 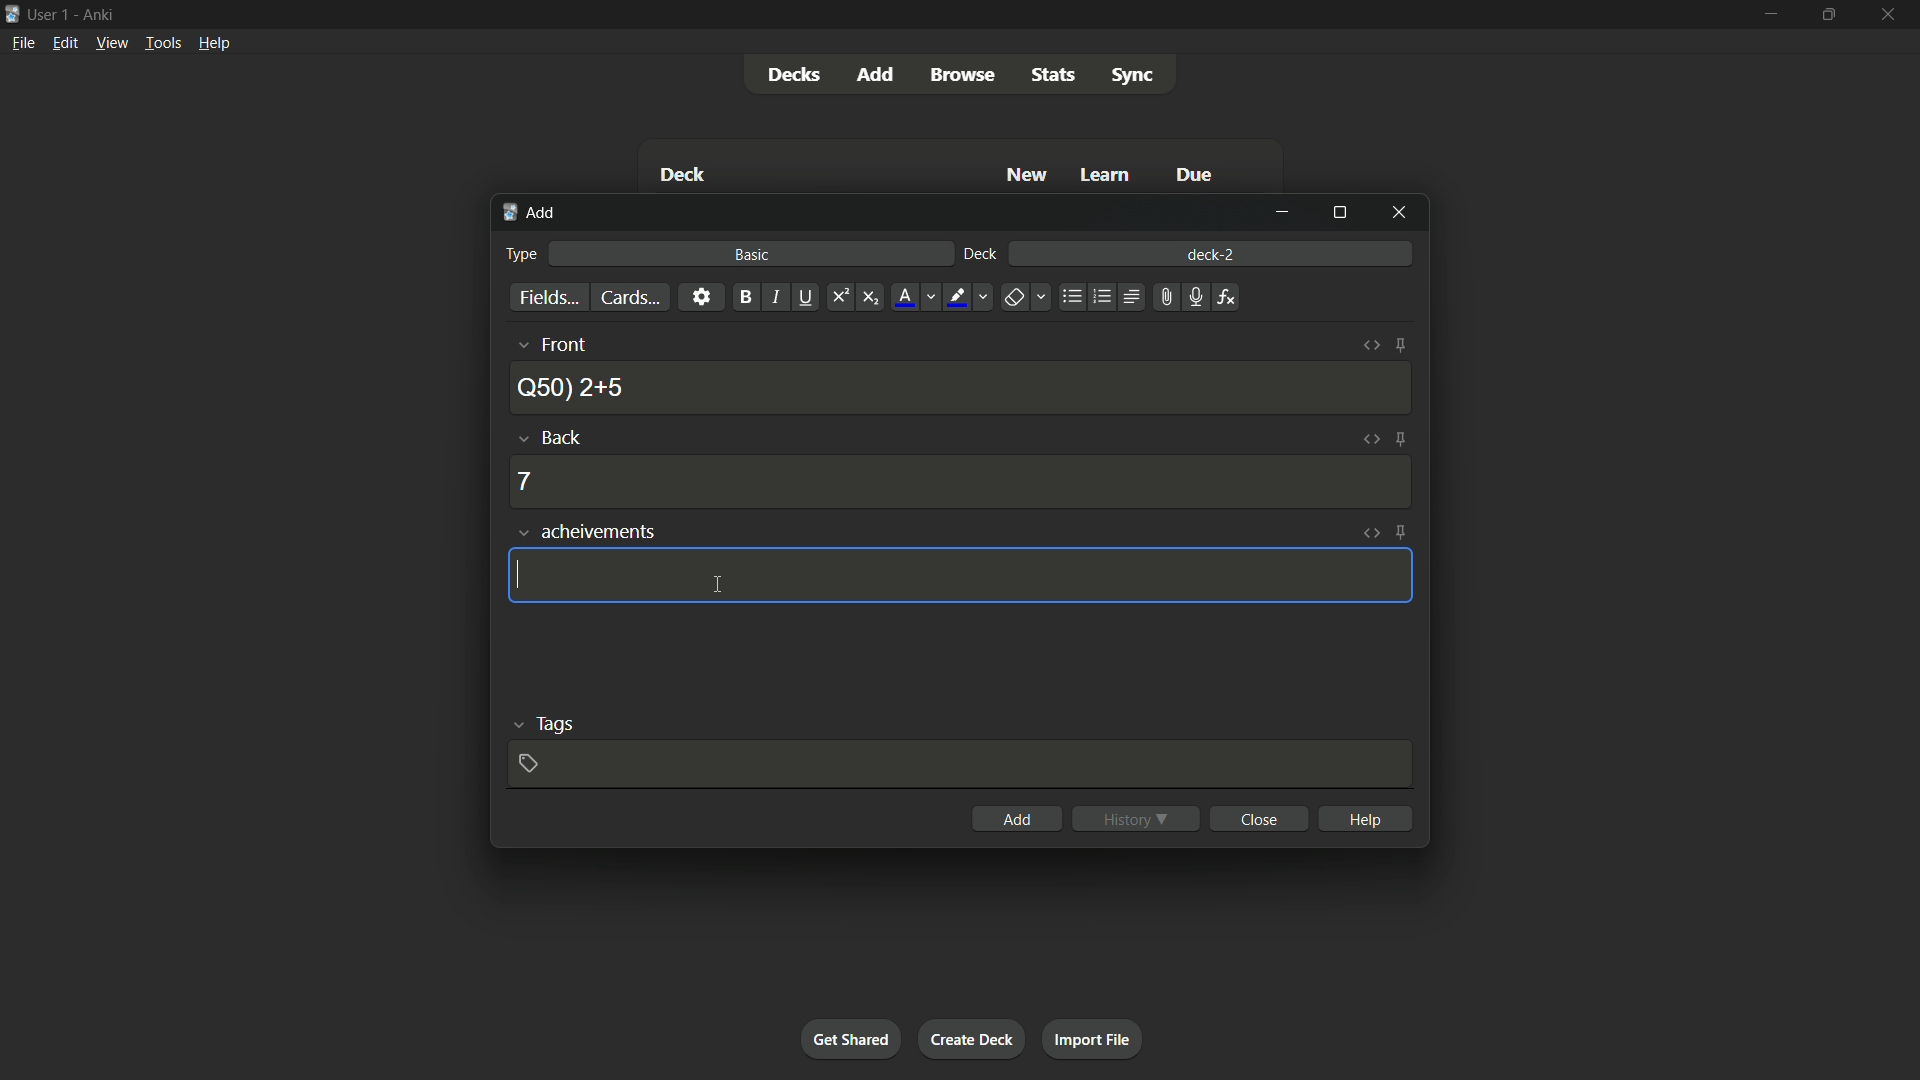 I want to click on italic, so click(x=775, y=297).